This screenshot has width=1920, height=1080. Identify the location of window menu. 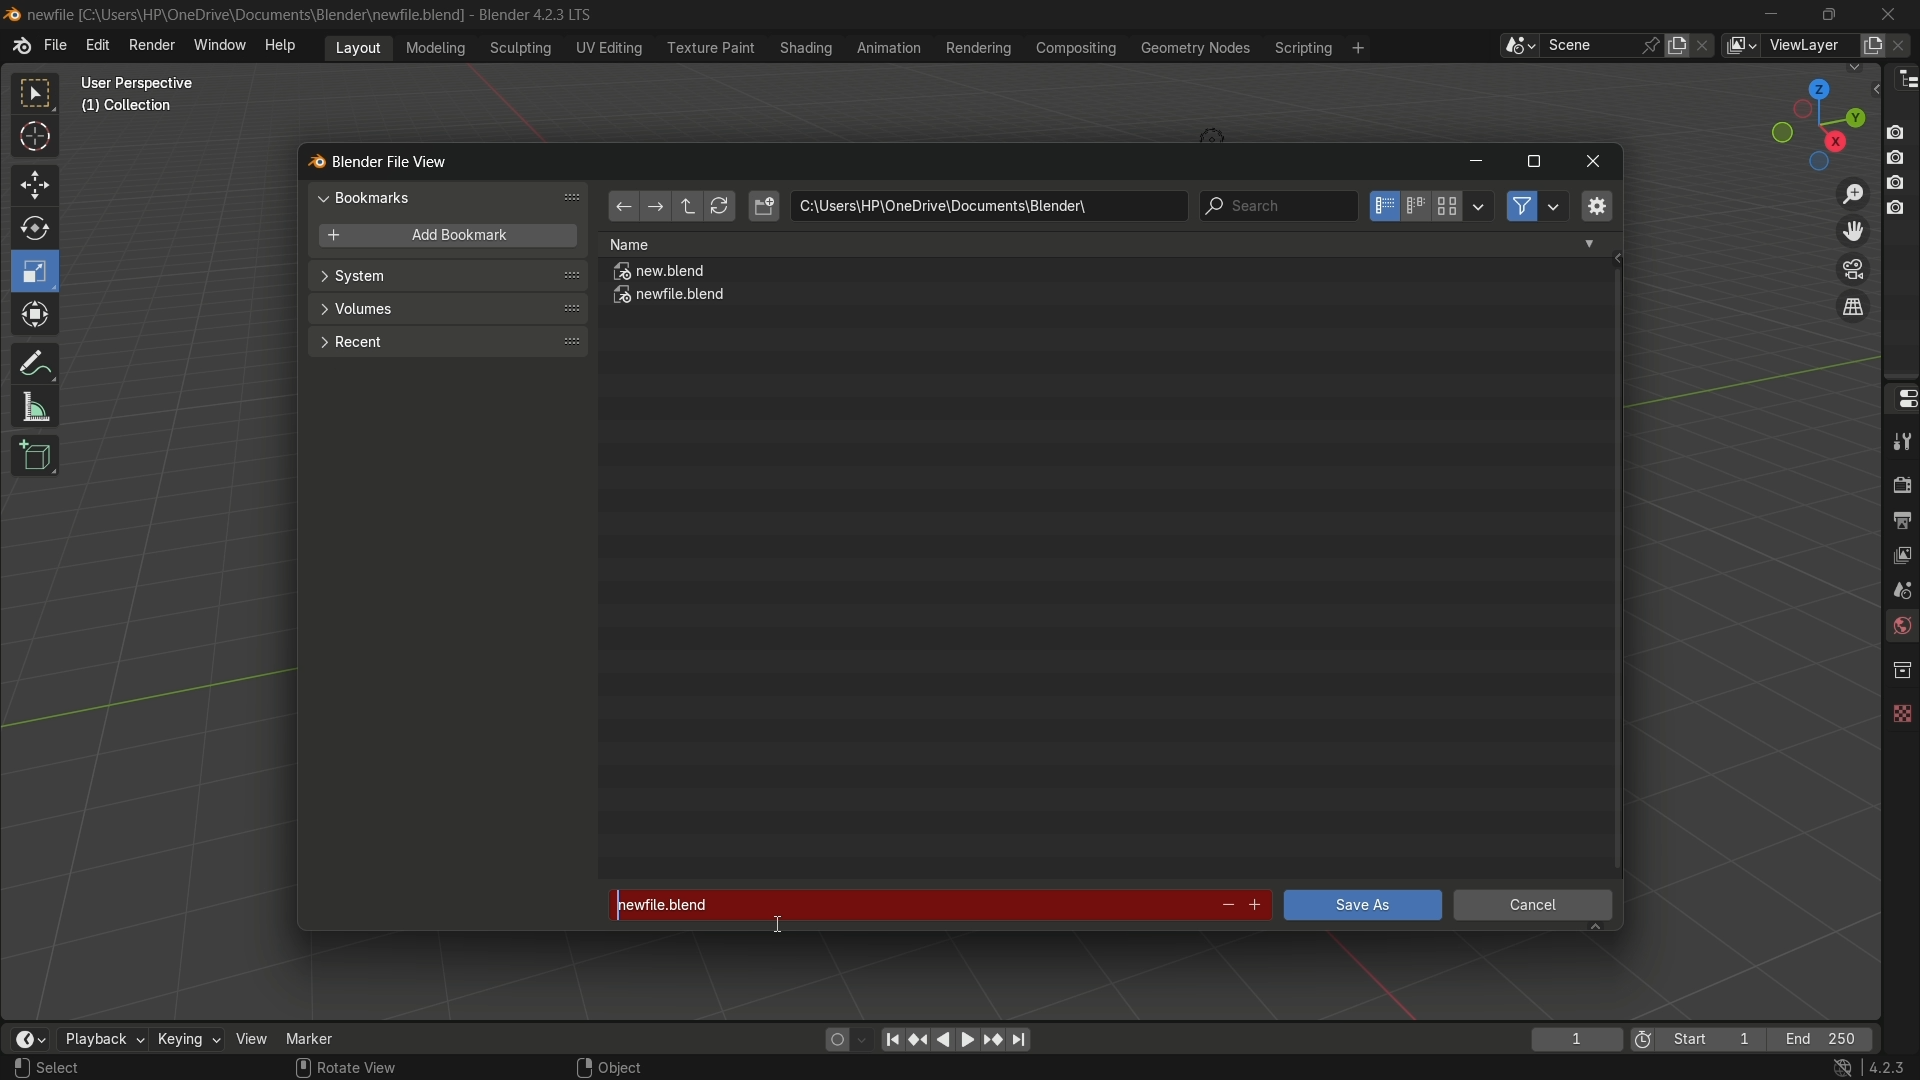
(221, 47).